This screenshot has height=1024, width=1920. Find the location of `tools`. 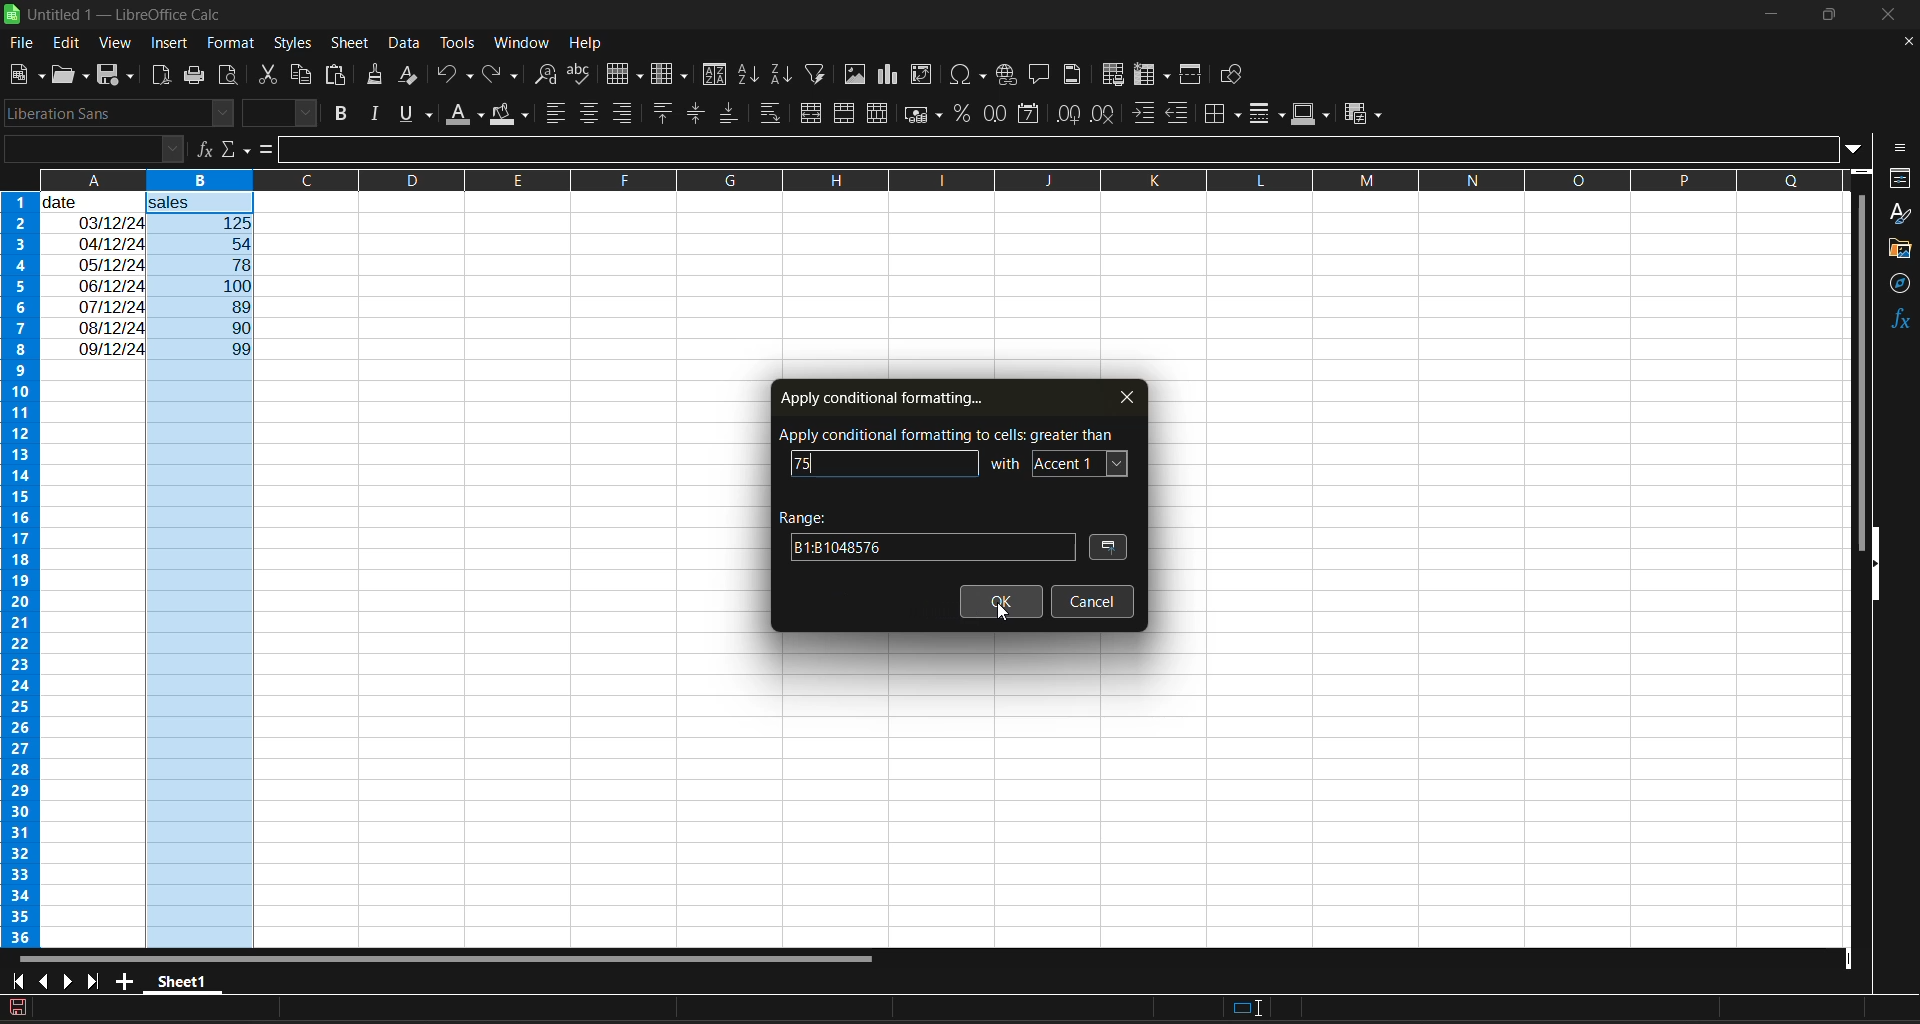

tools is located at coordinates (456, 42).